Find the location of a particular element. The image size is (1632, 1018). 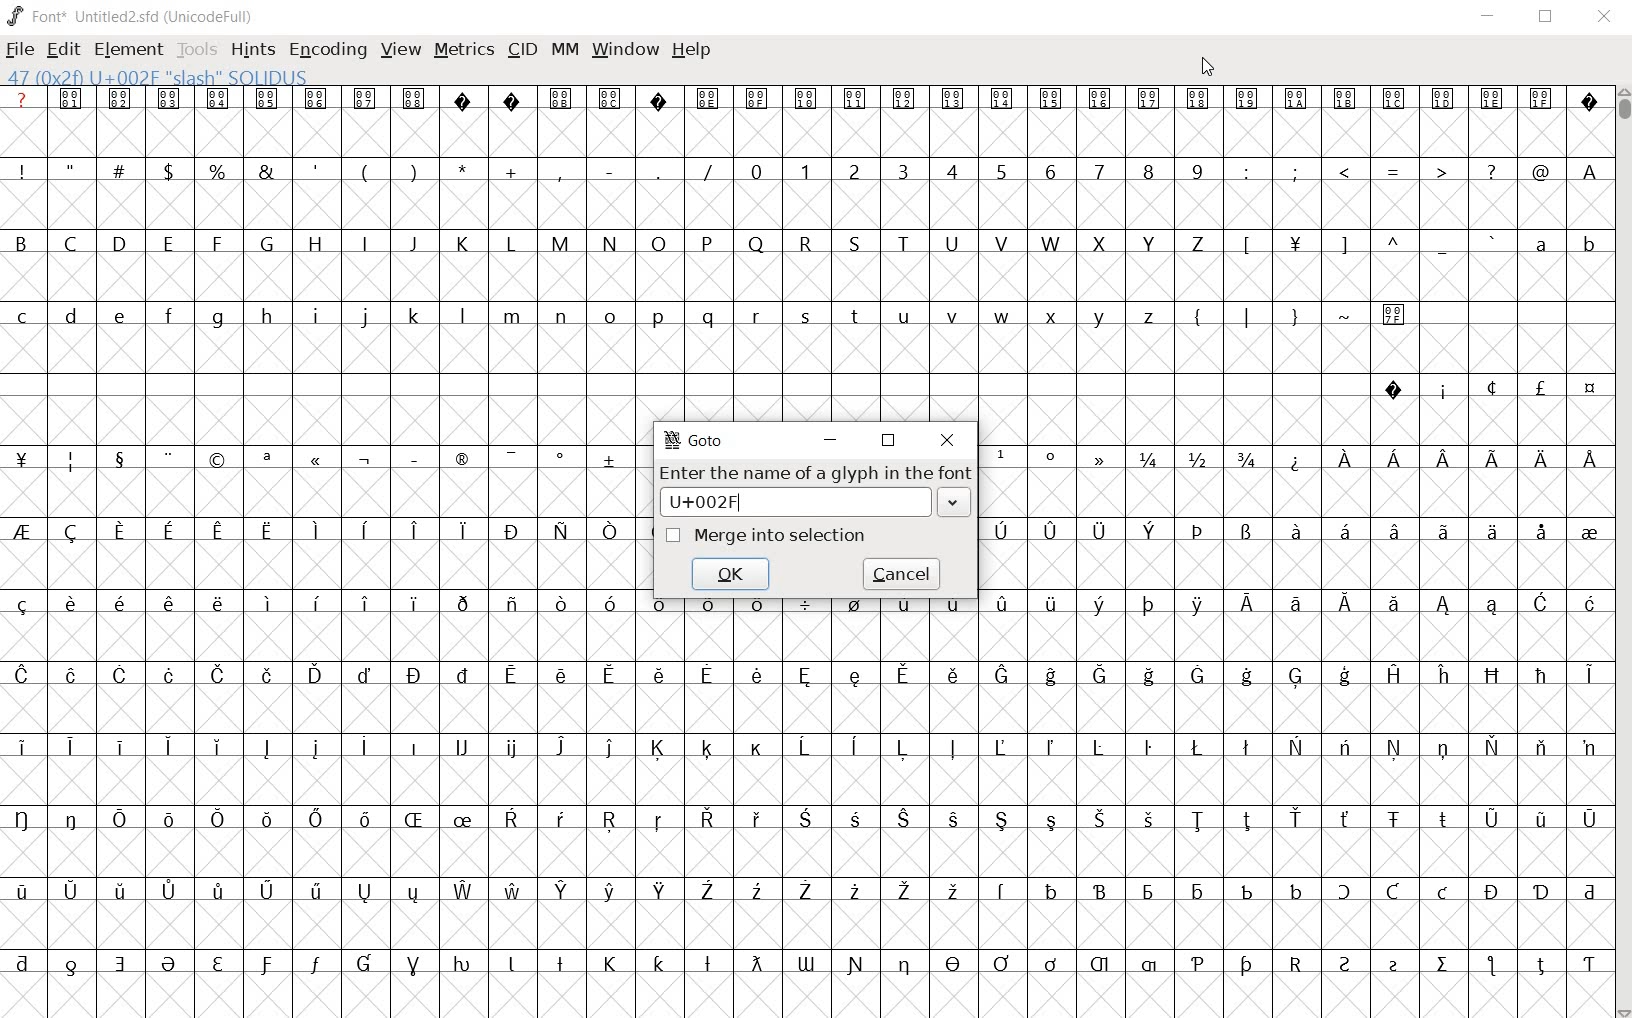

empty cells is located at coordinates (1289, 561).